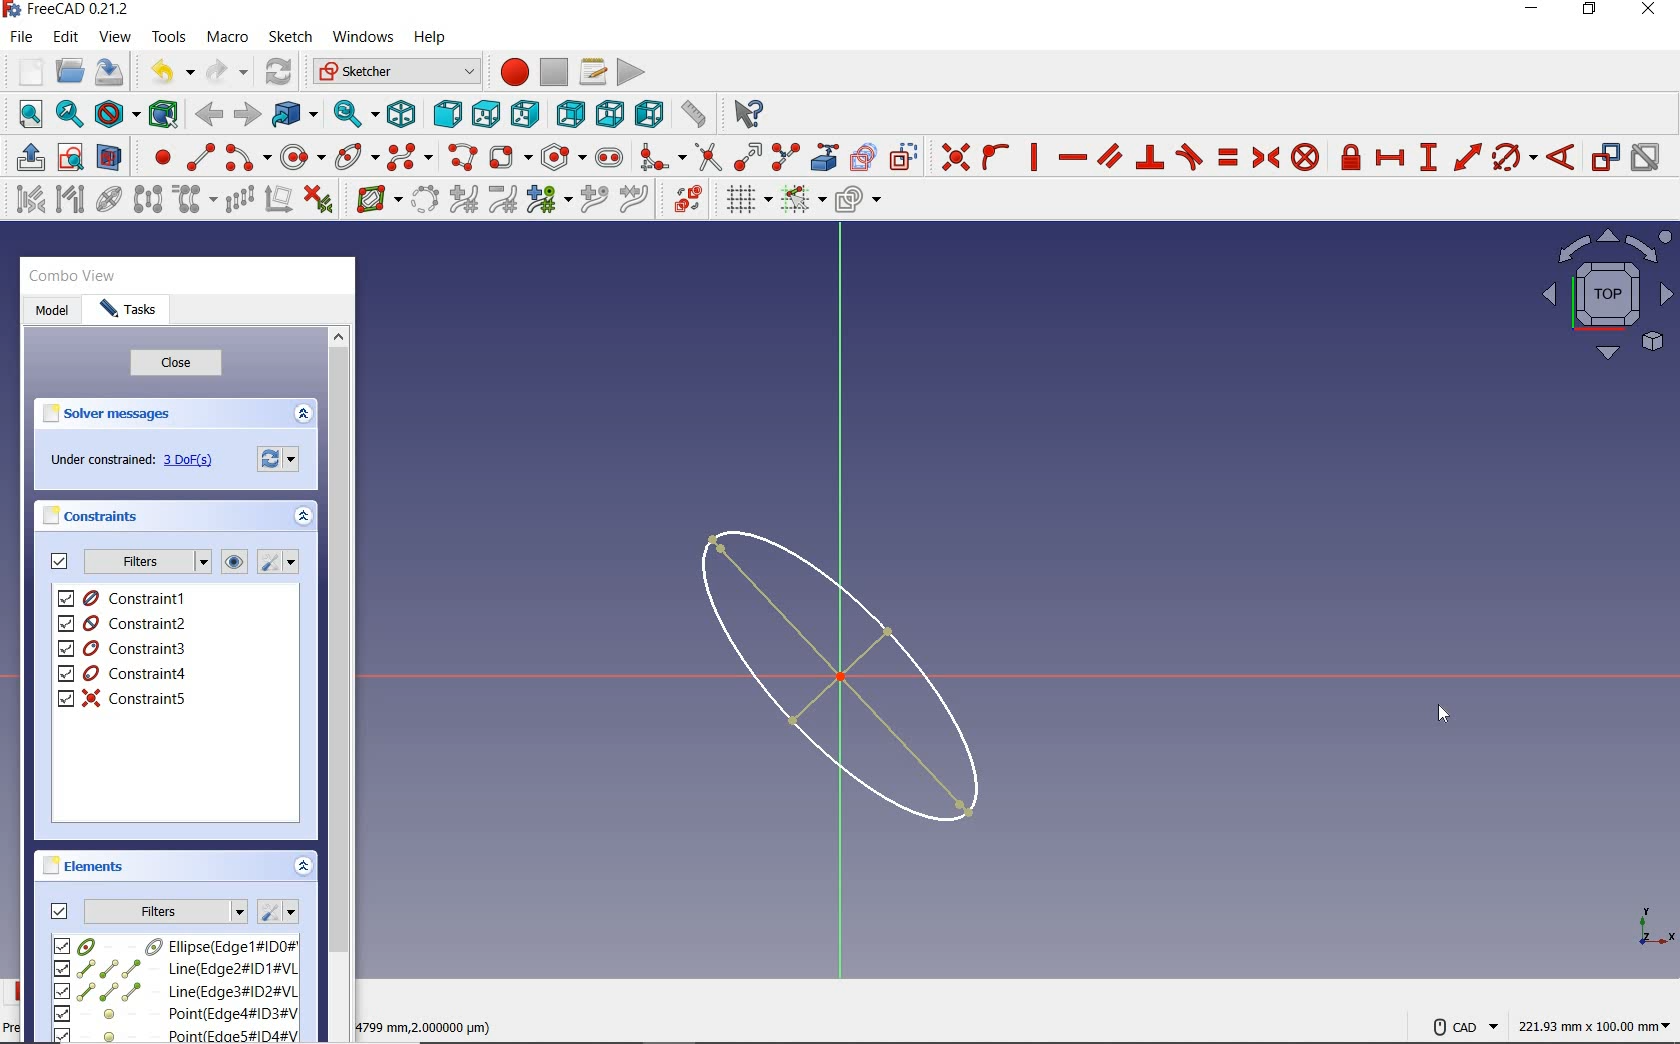 This screenshot has width=1680, height=1044. What do you see at coordinates (175, 1013) in the screenshot?
I see `element4` at bounding box center [175, 1013].